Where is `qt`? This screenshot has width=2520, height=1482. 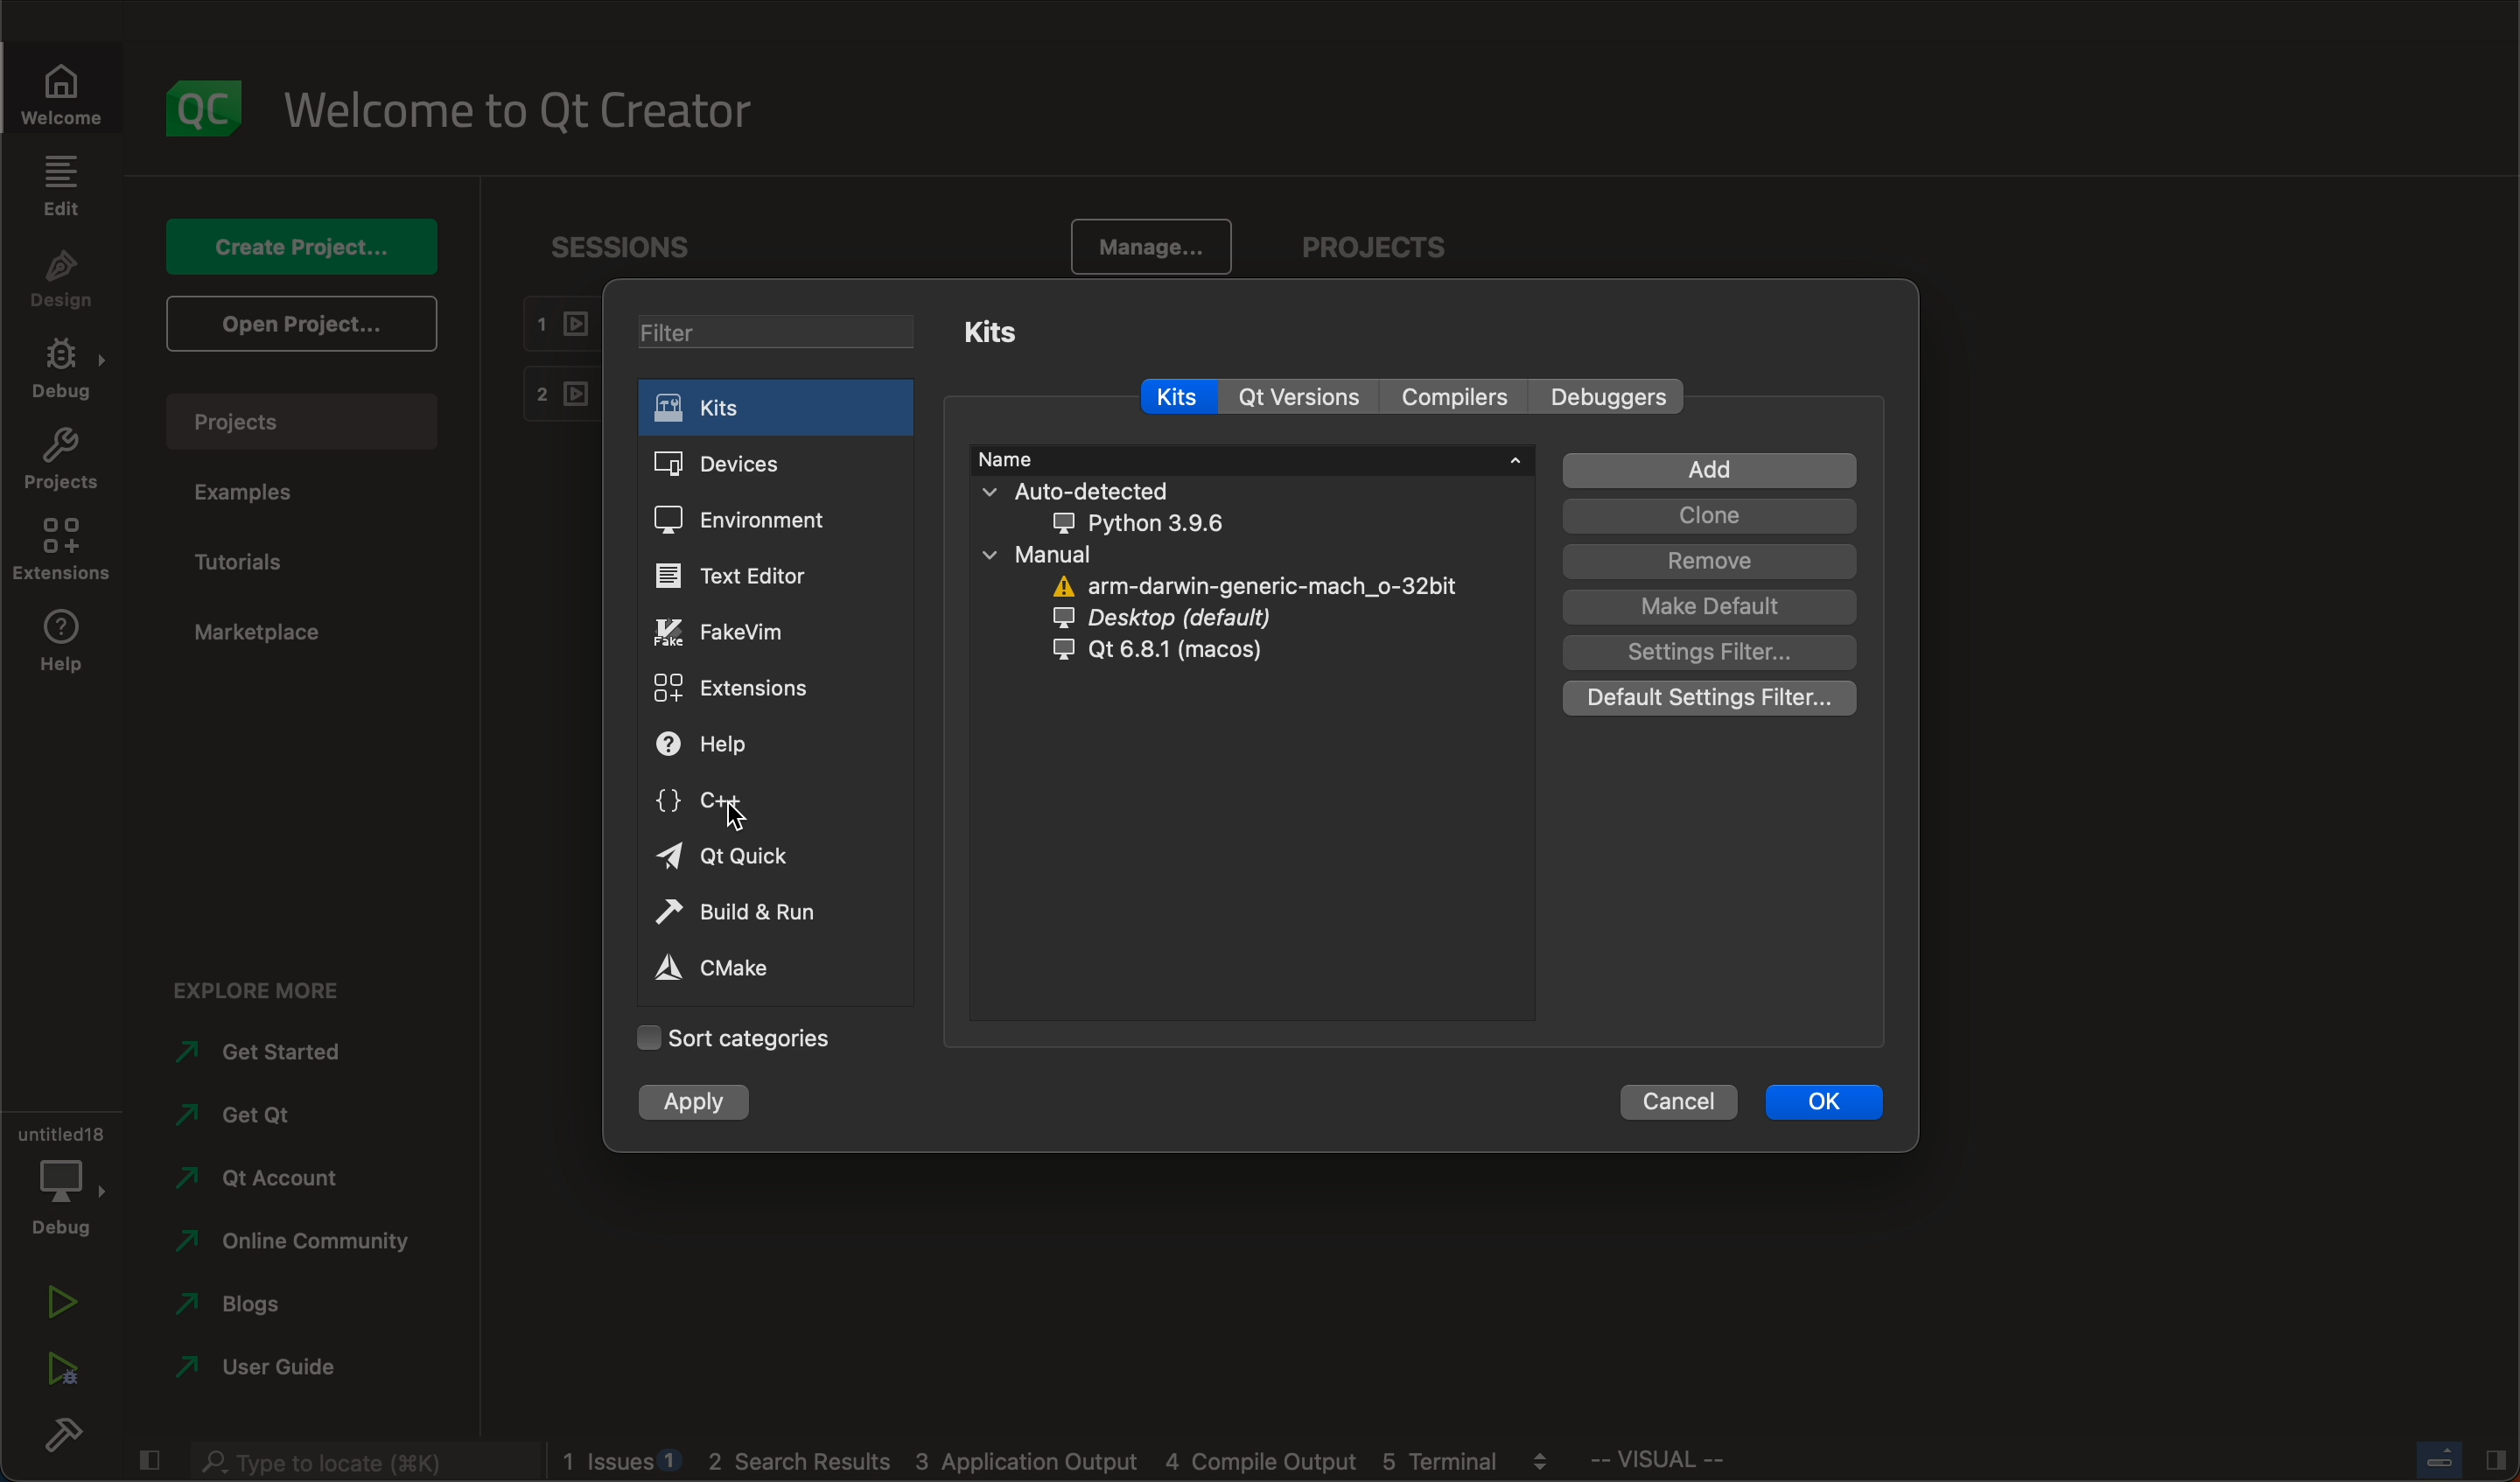 qt is located at coordinates (253, 1123).